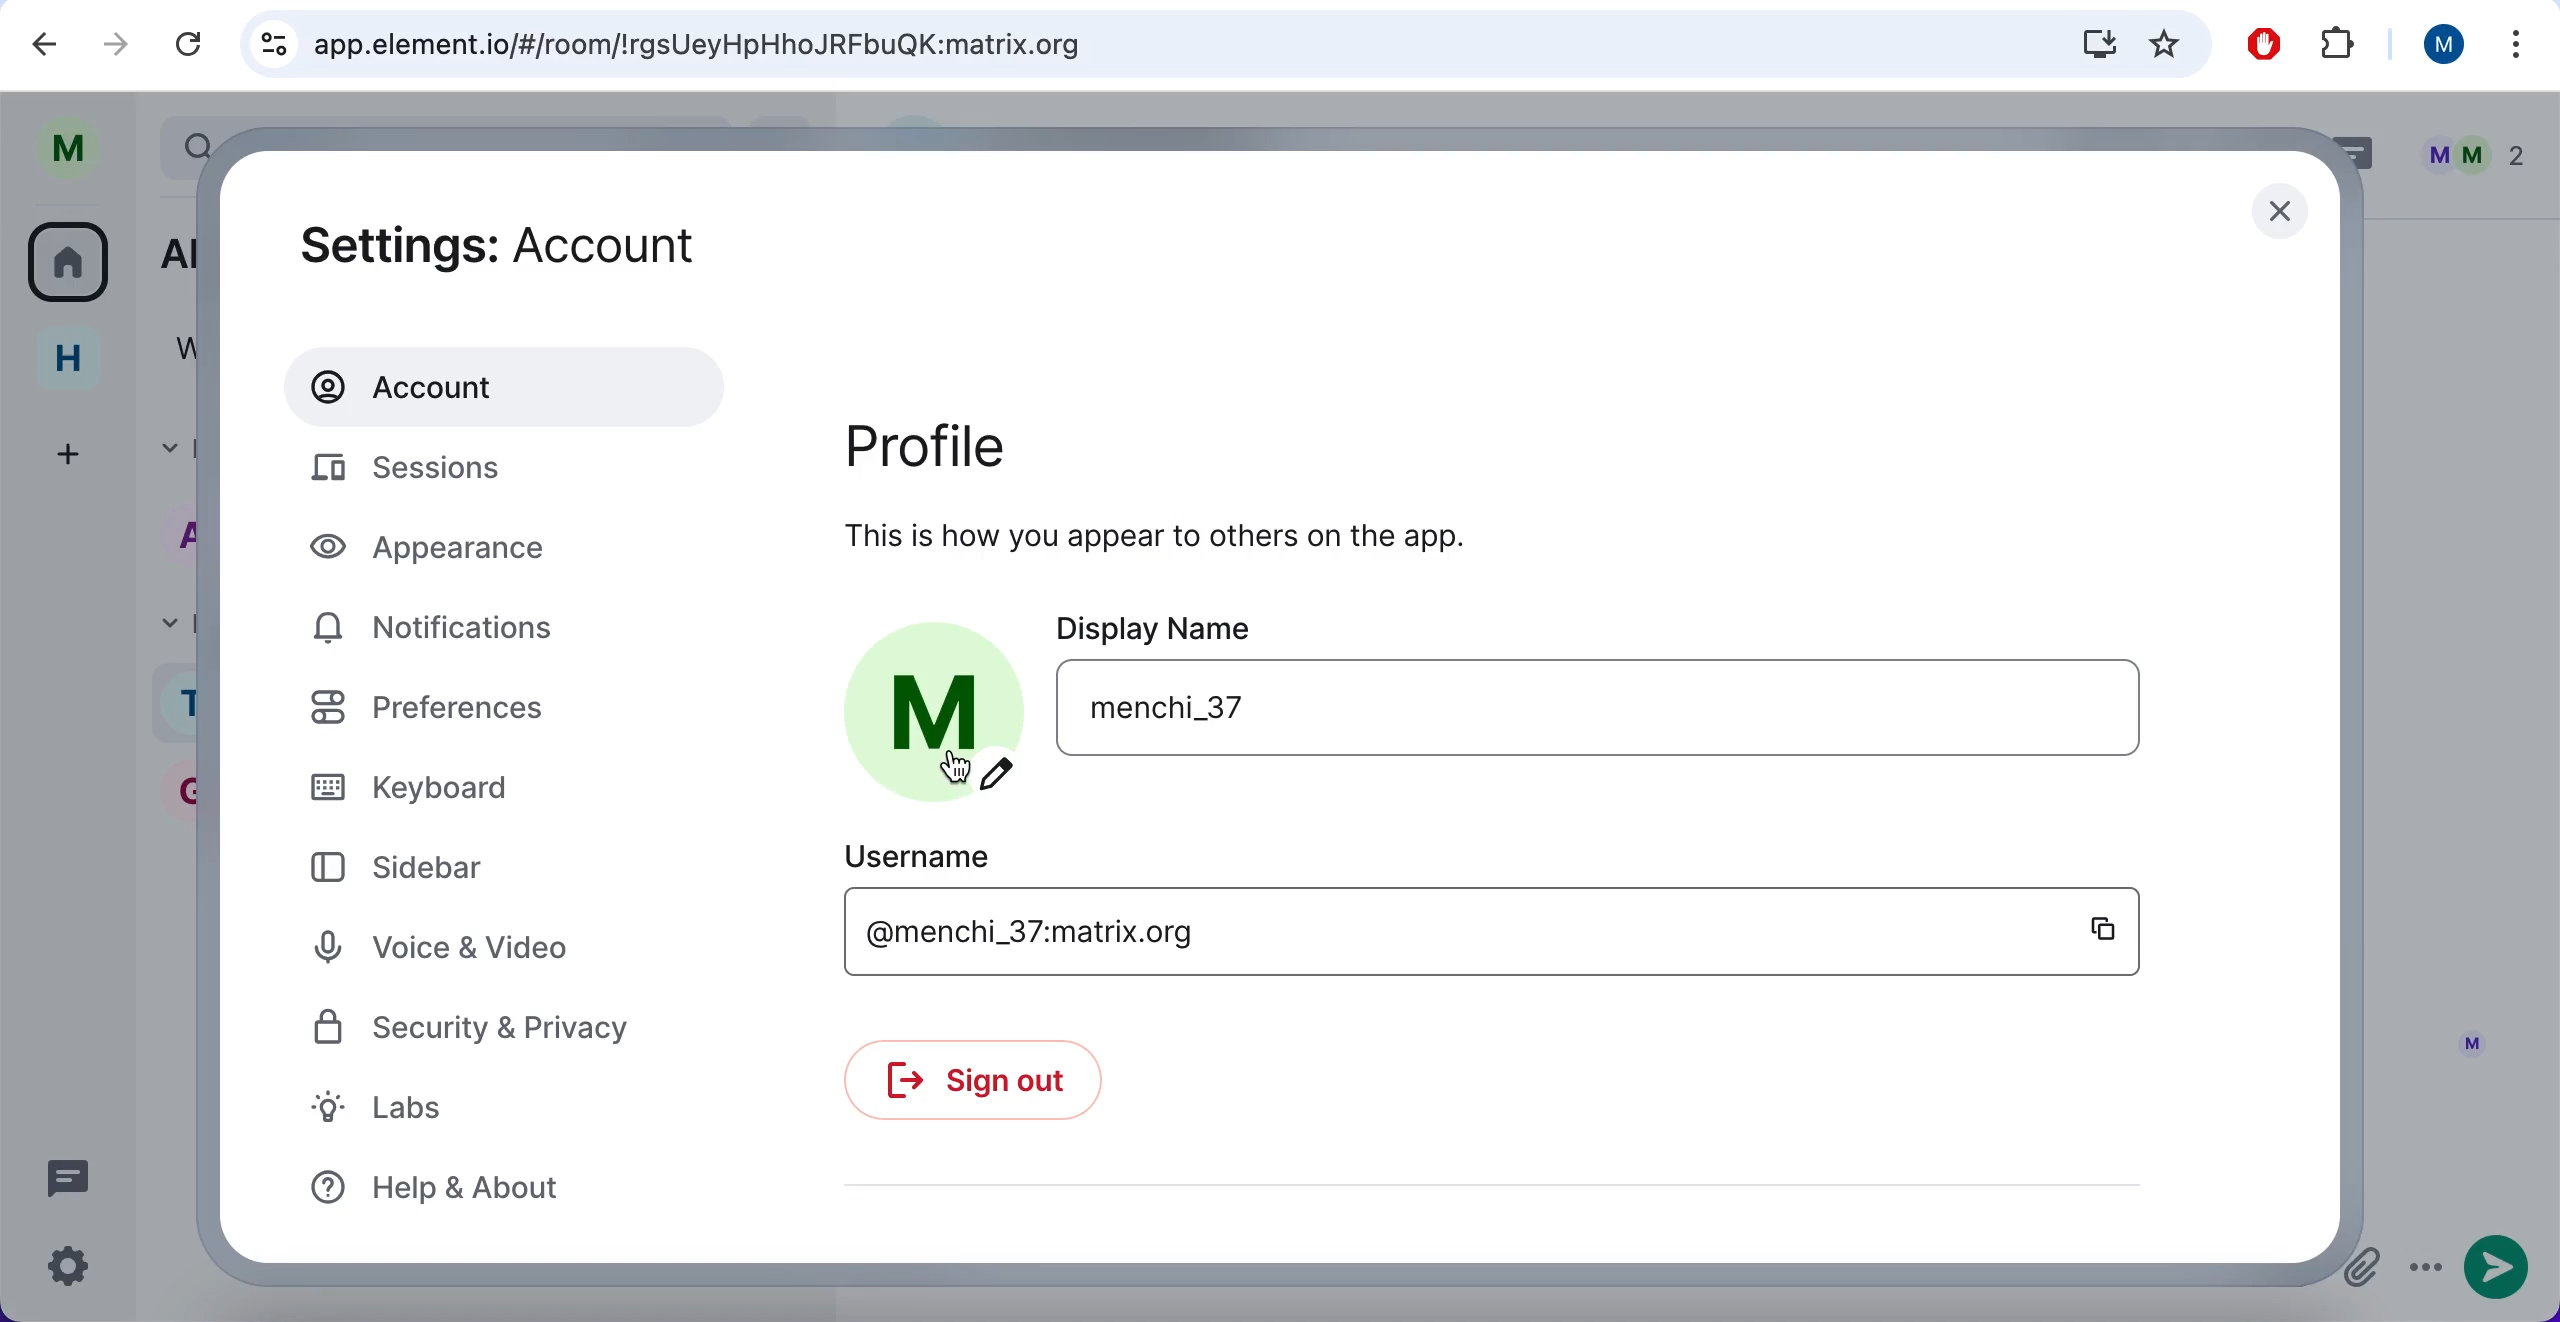 This screenshot has height=1322, width=2560. Describe the element at coordinates (185, 45) in the screenshot. I see `reload current page` at that location.